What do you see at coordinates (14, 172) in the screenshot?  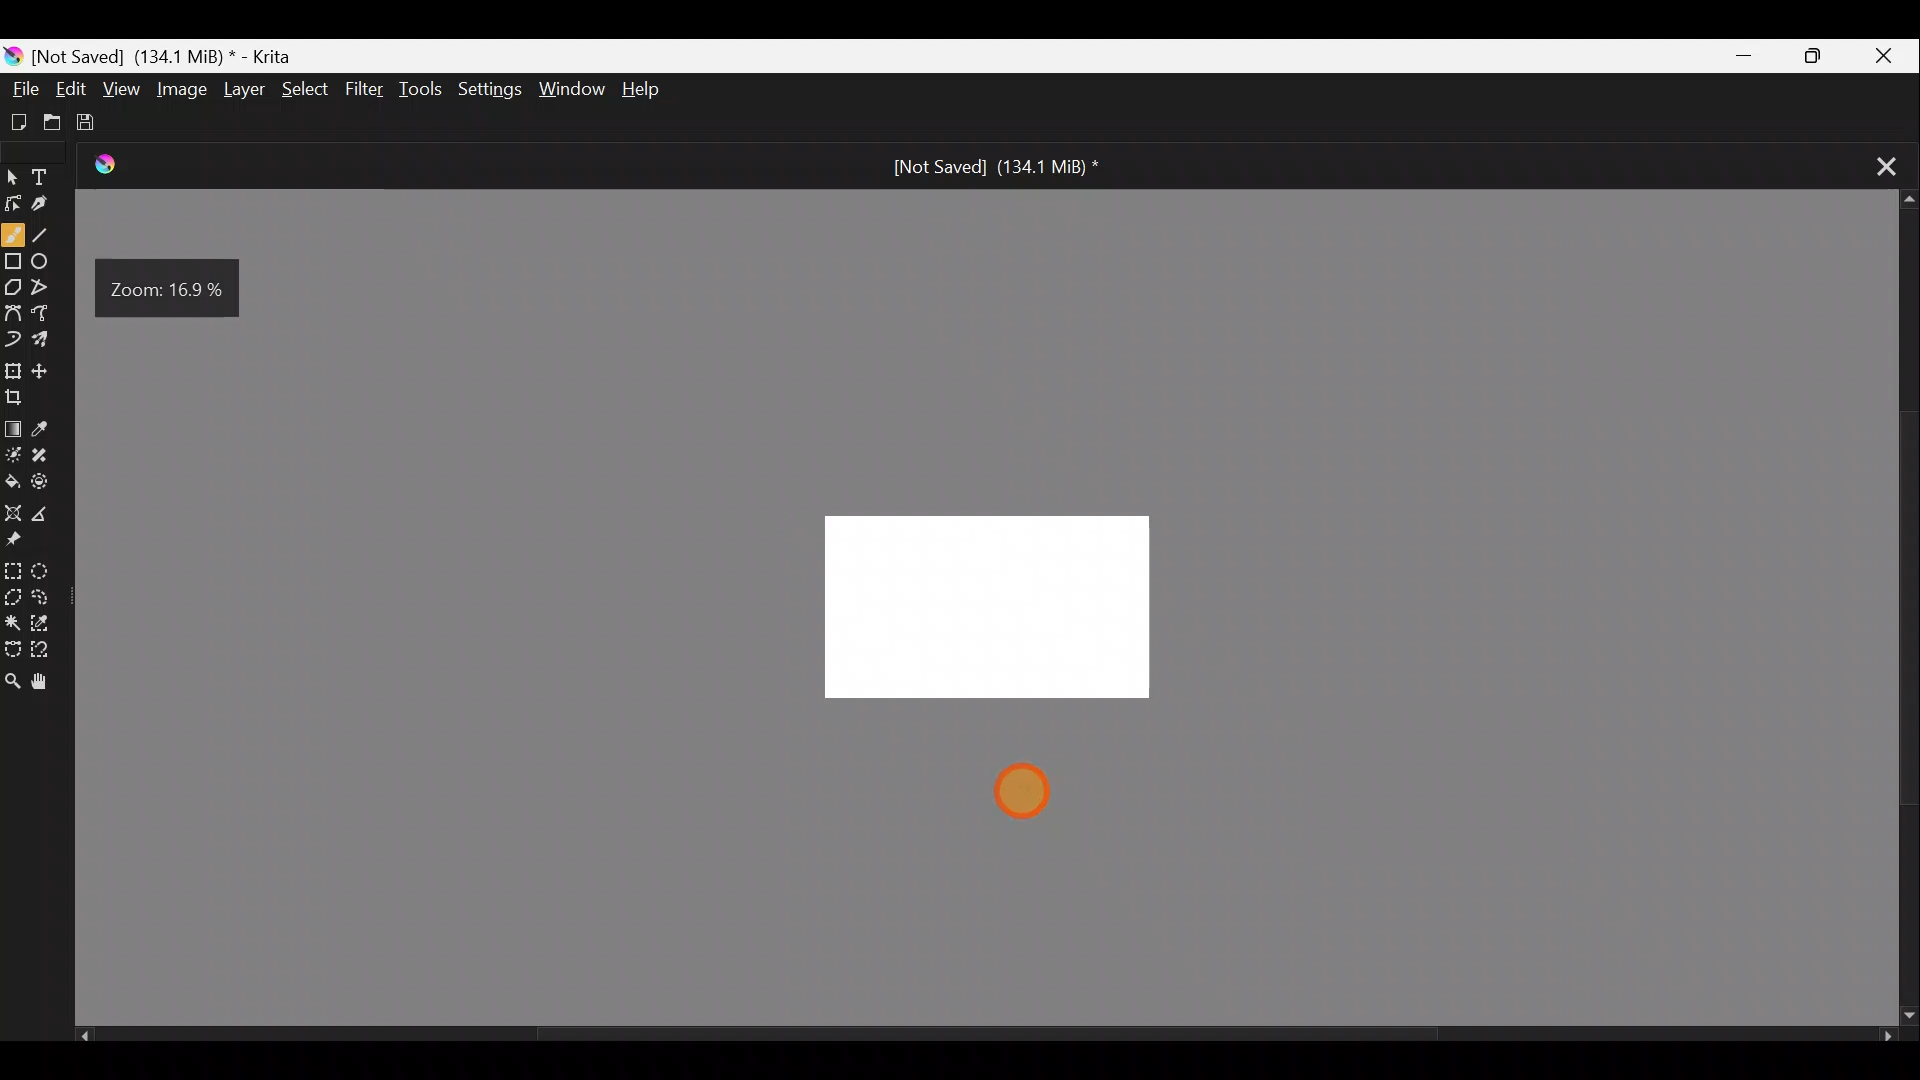 I see `Select shapes tool` at bounding box center [14, 172].